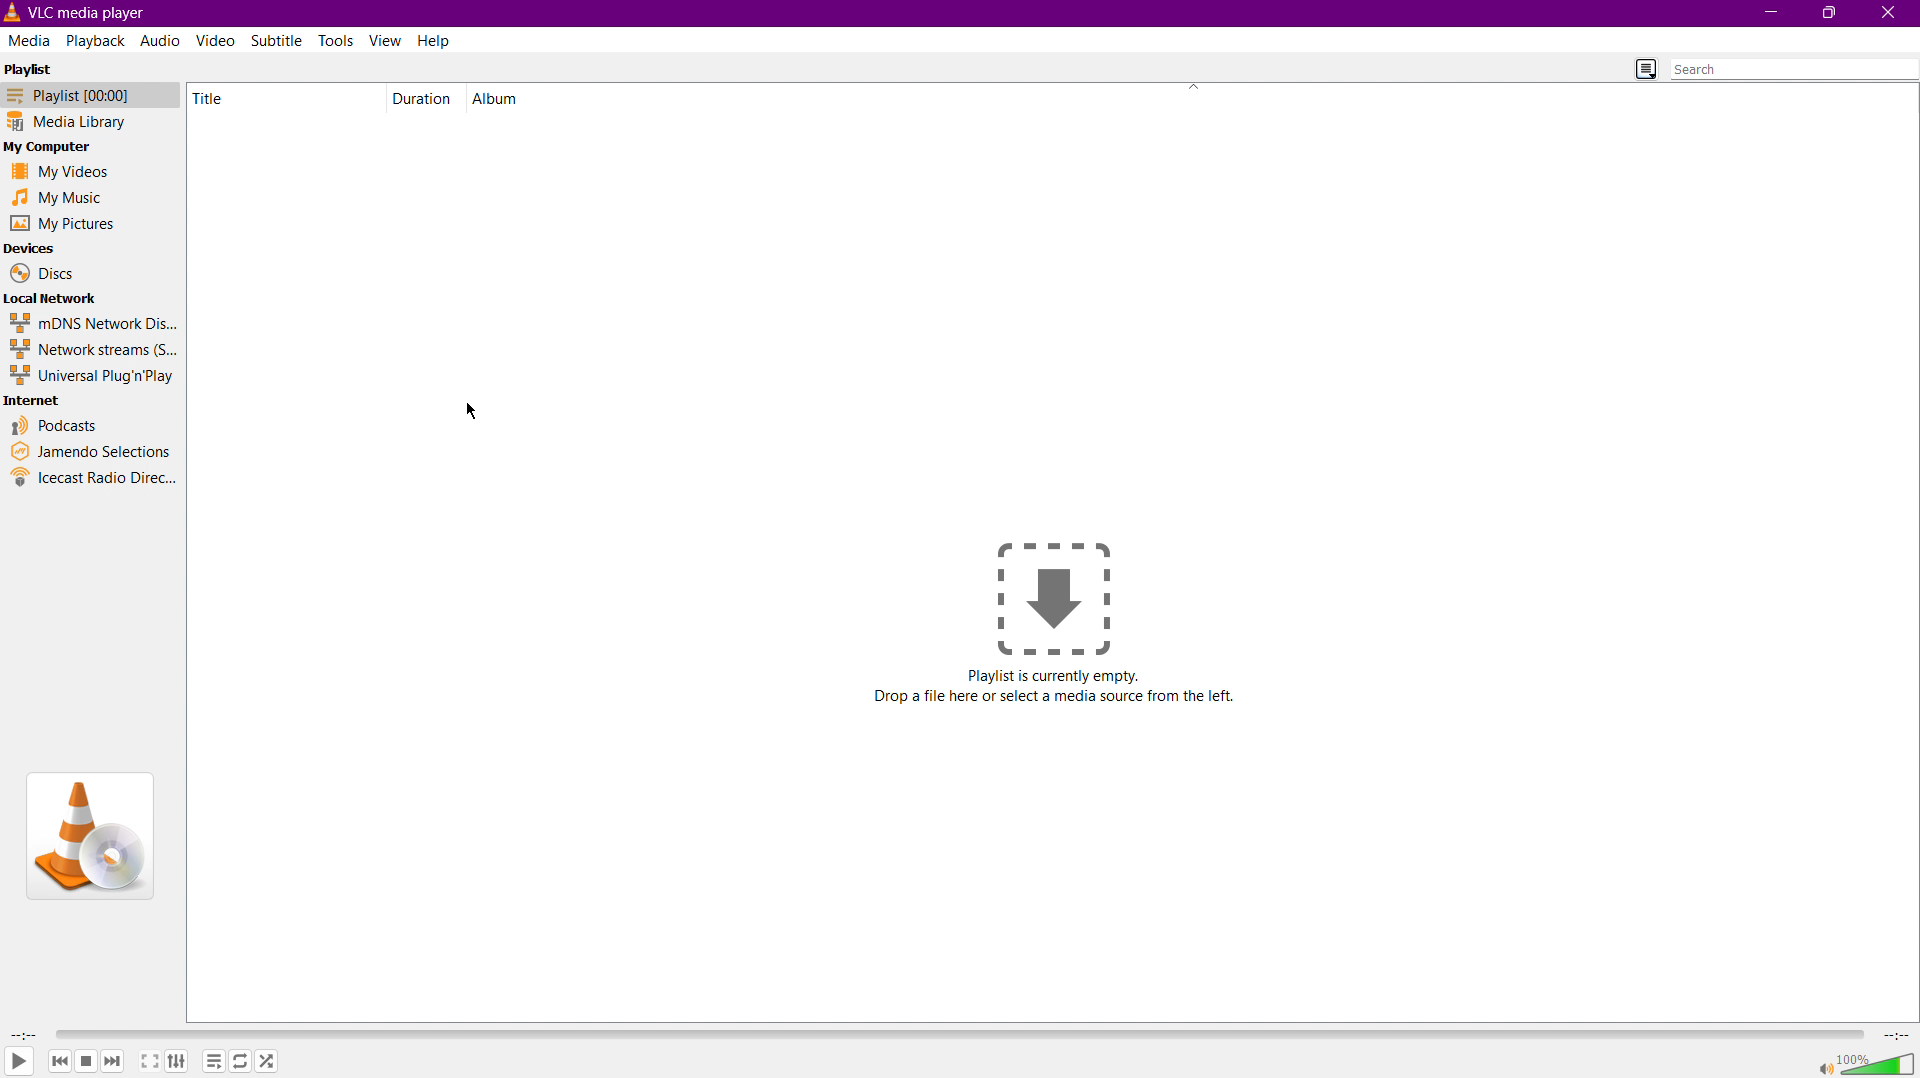 The image size is (1920, 1078). What do you see at coordinates (88, 837) in the screenshot?
I see `VLC Logo` at bounding box center [88, 837].